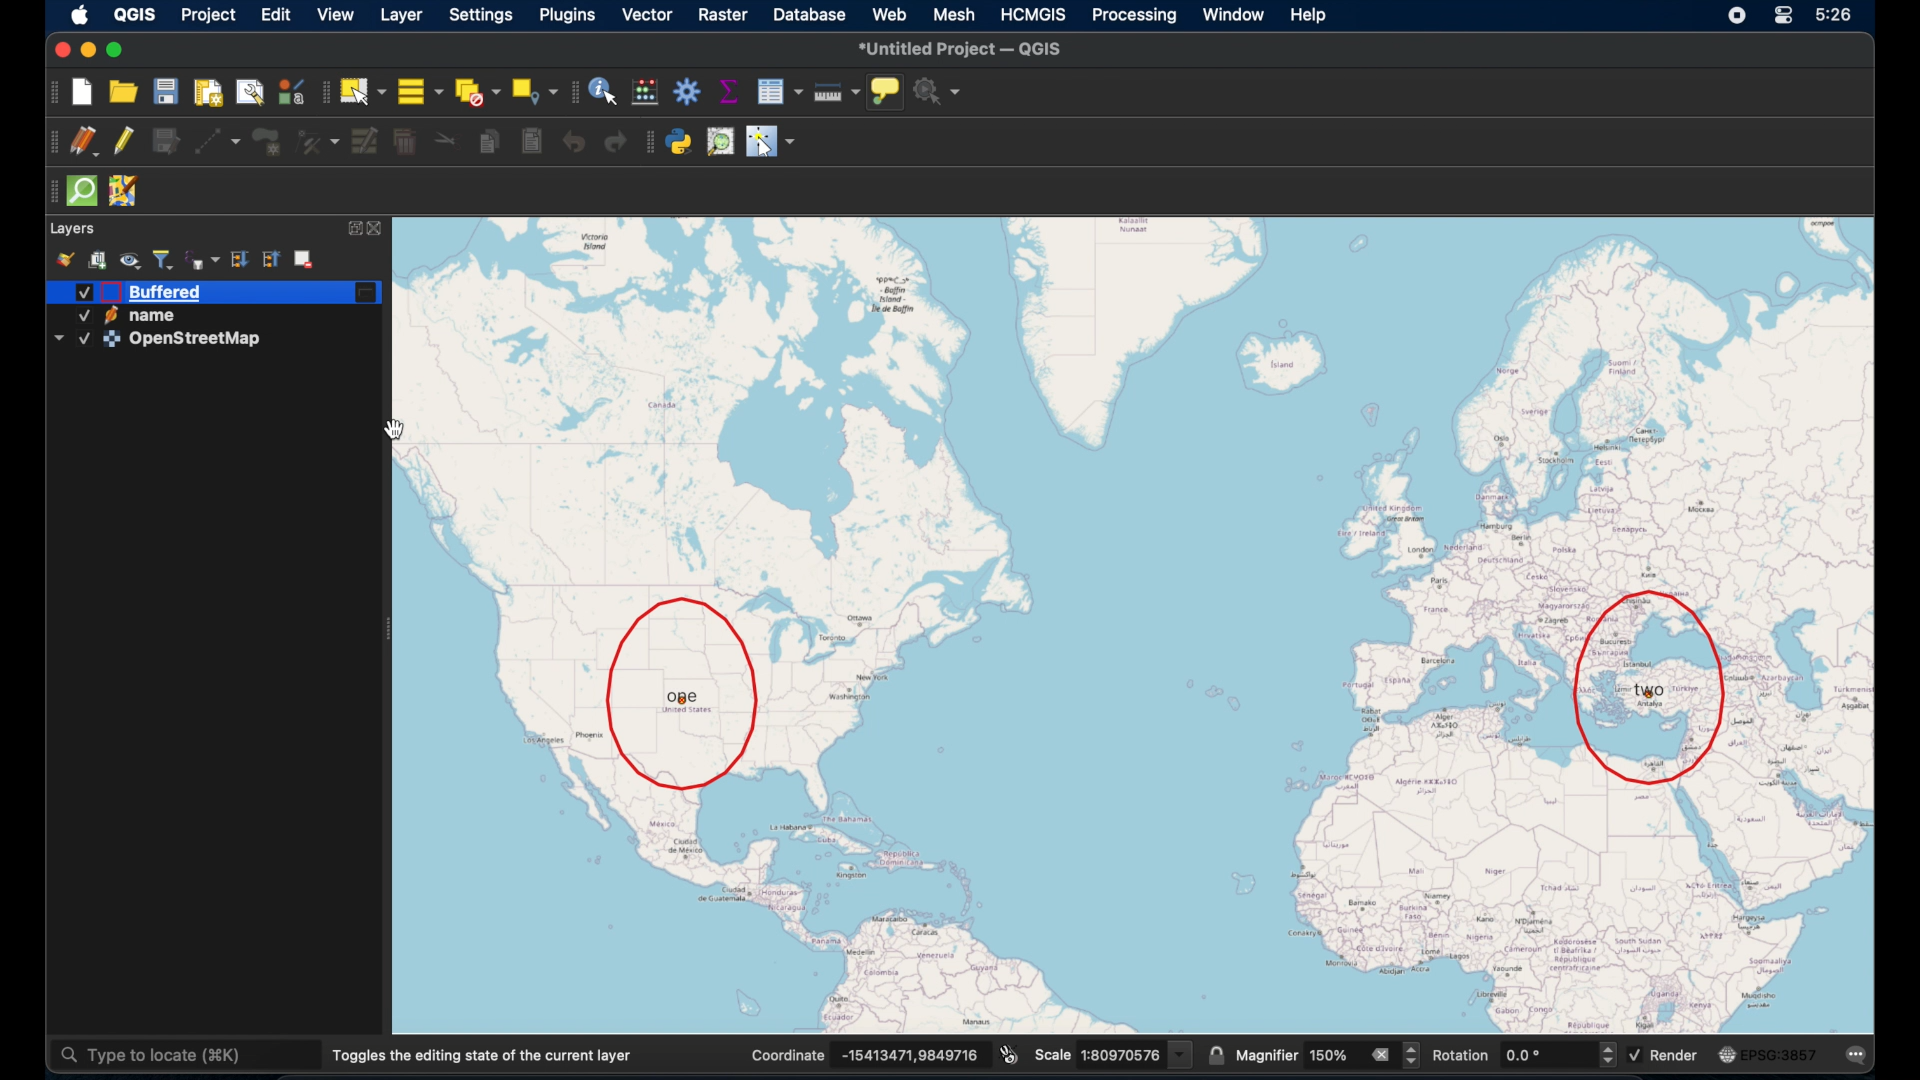 This screenshot has height=1080, width=1920. I want to click on toggles the editing state of the current layer, so click(484, 1056).